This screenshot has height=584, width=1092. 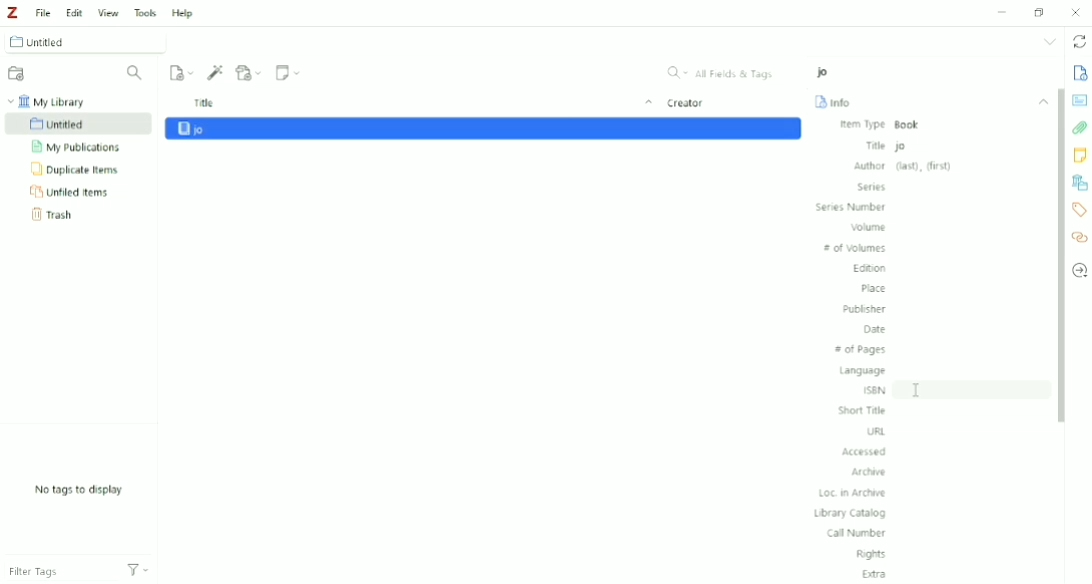 I want to click on New Note, so click(x=289, y=71).